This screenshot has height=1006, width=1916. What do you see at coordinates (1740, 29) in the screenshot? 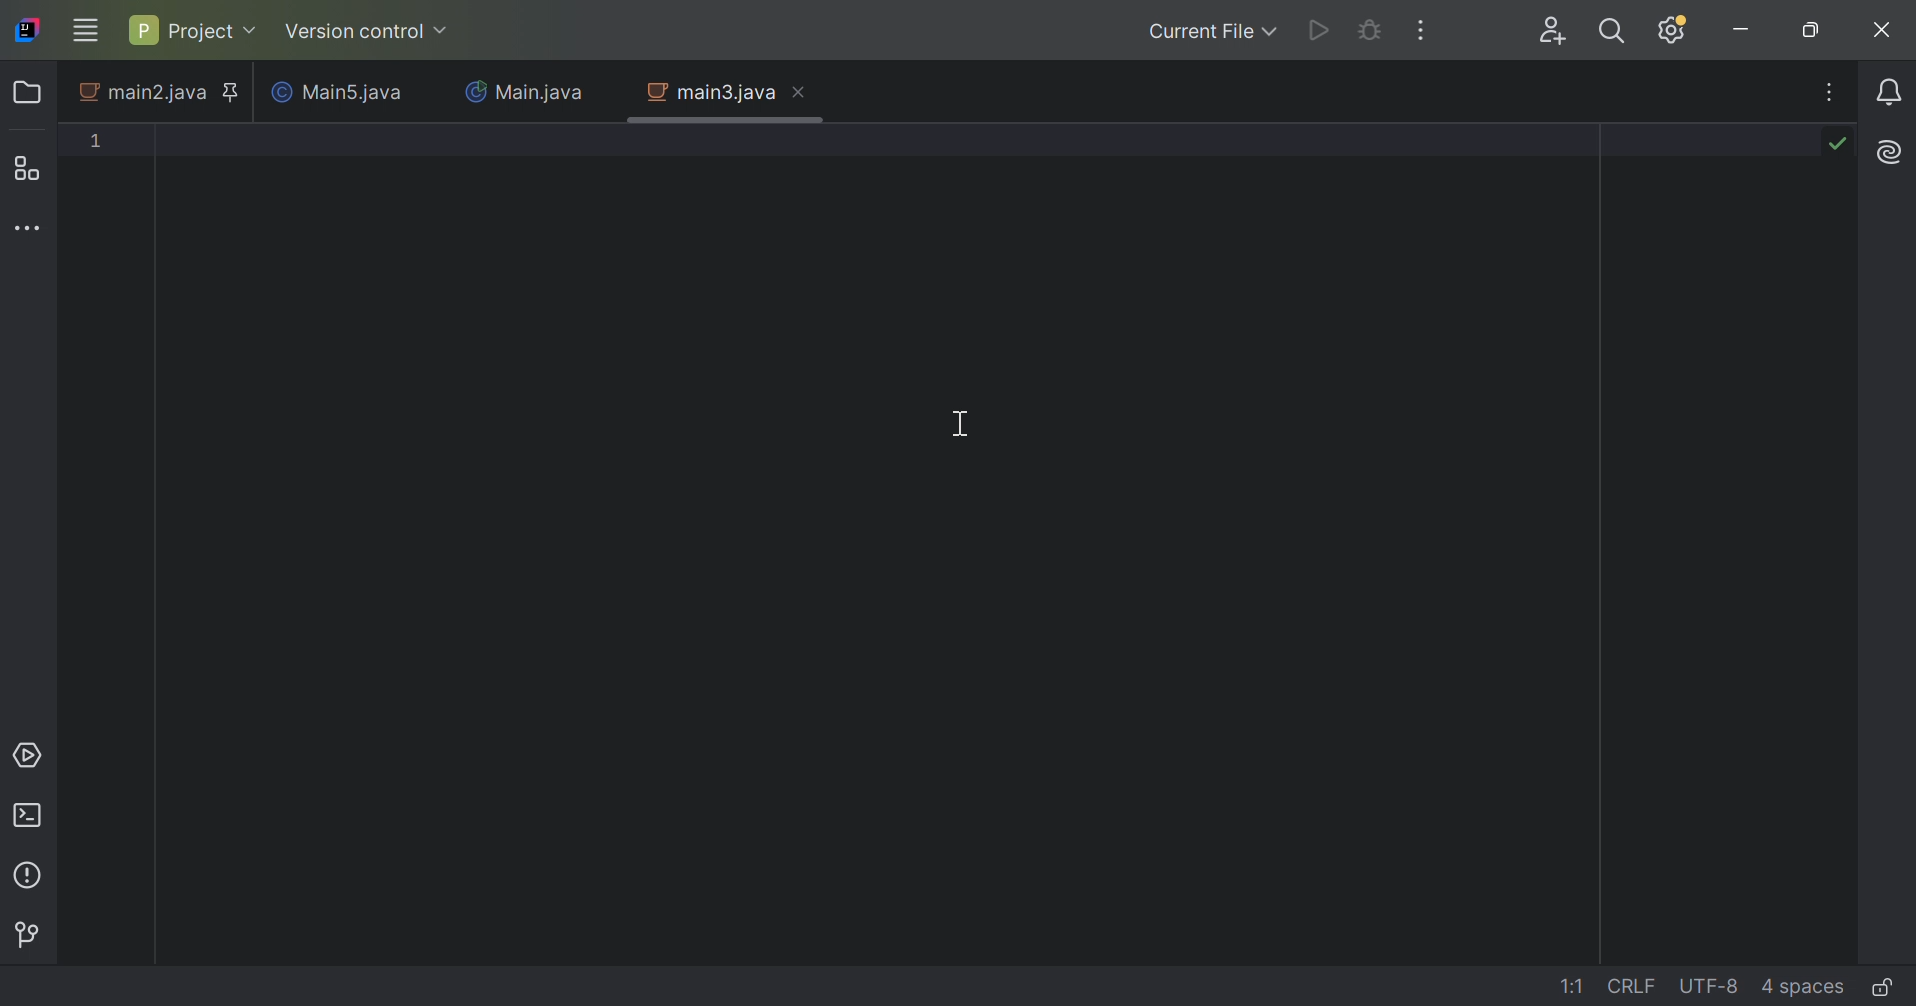
I see `Minimize` at bounding box center [1740, 29].